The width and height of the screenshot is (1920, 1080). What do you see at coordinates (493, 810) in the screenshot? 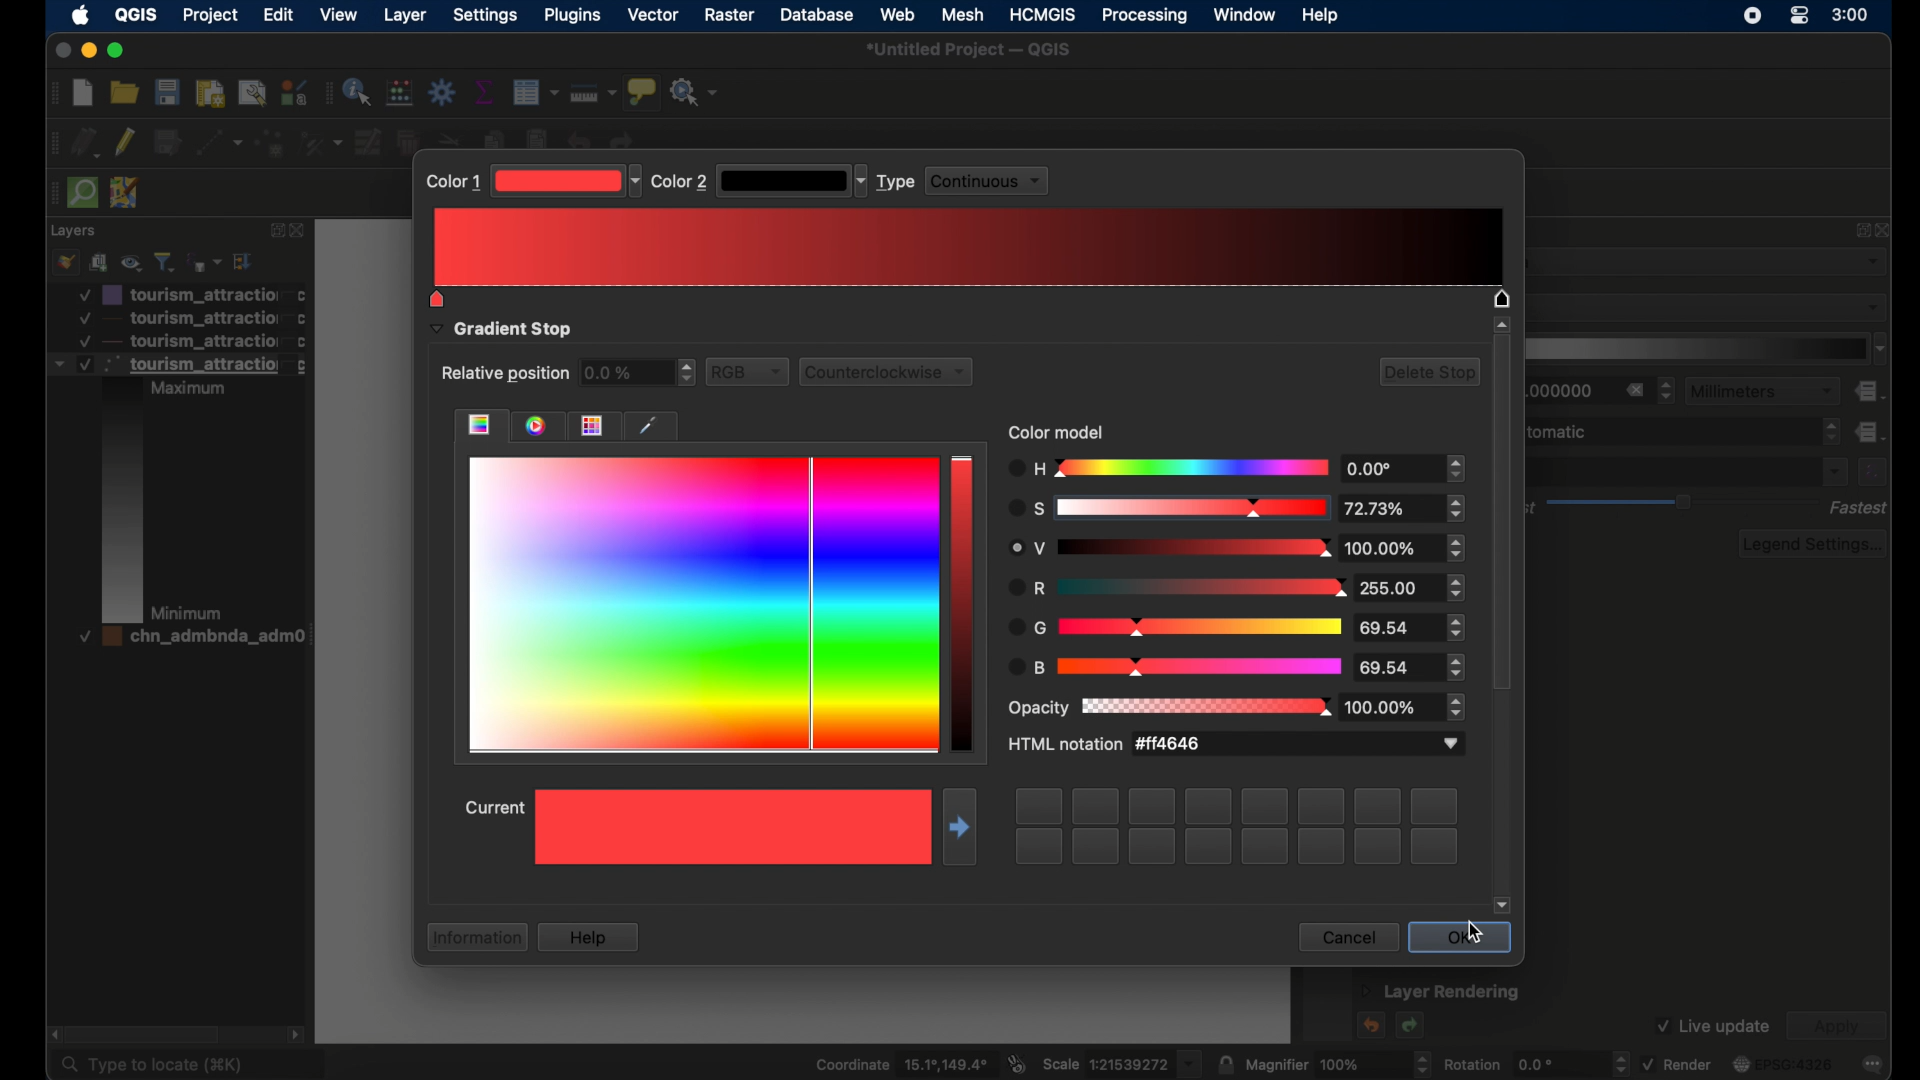
I see `current` at bounding box center [493, 810].